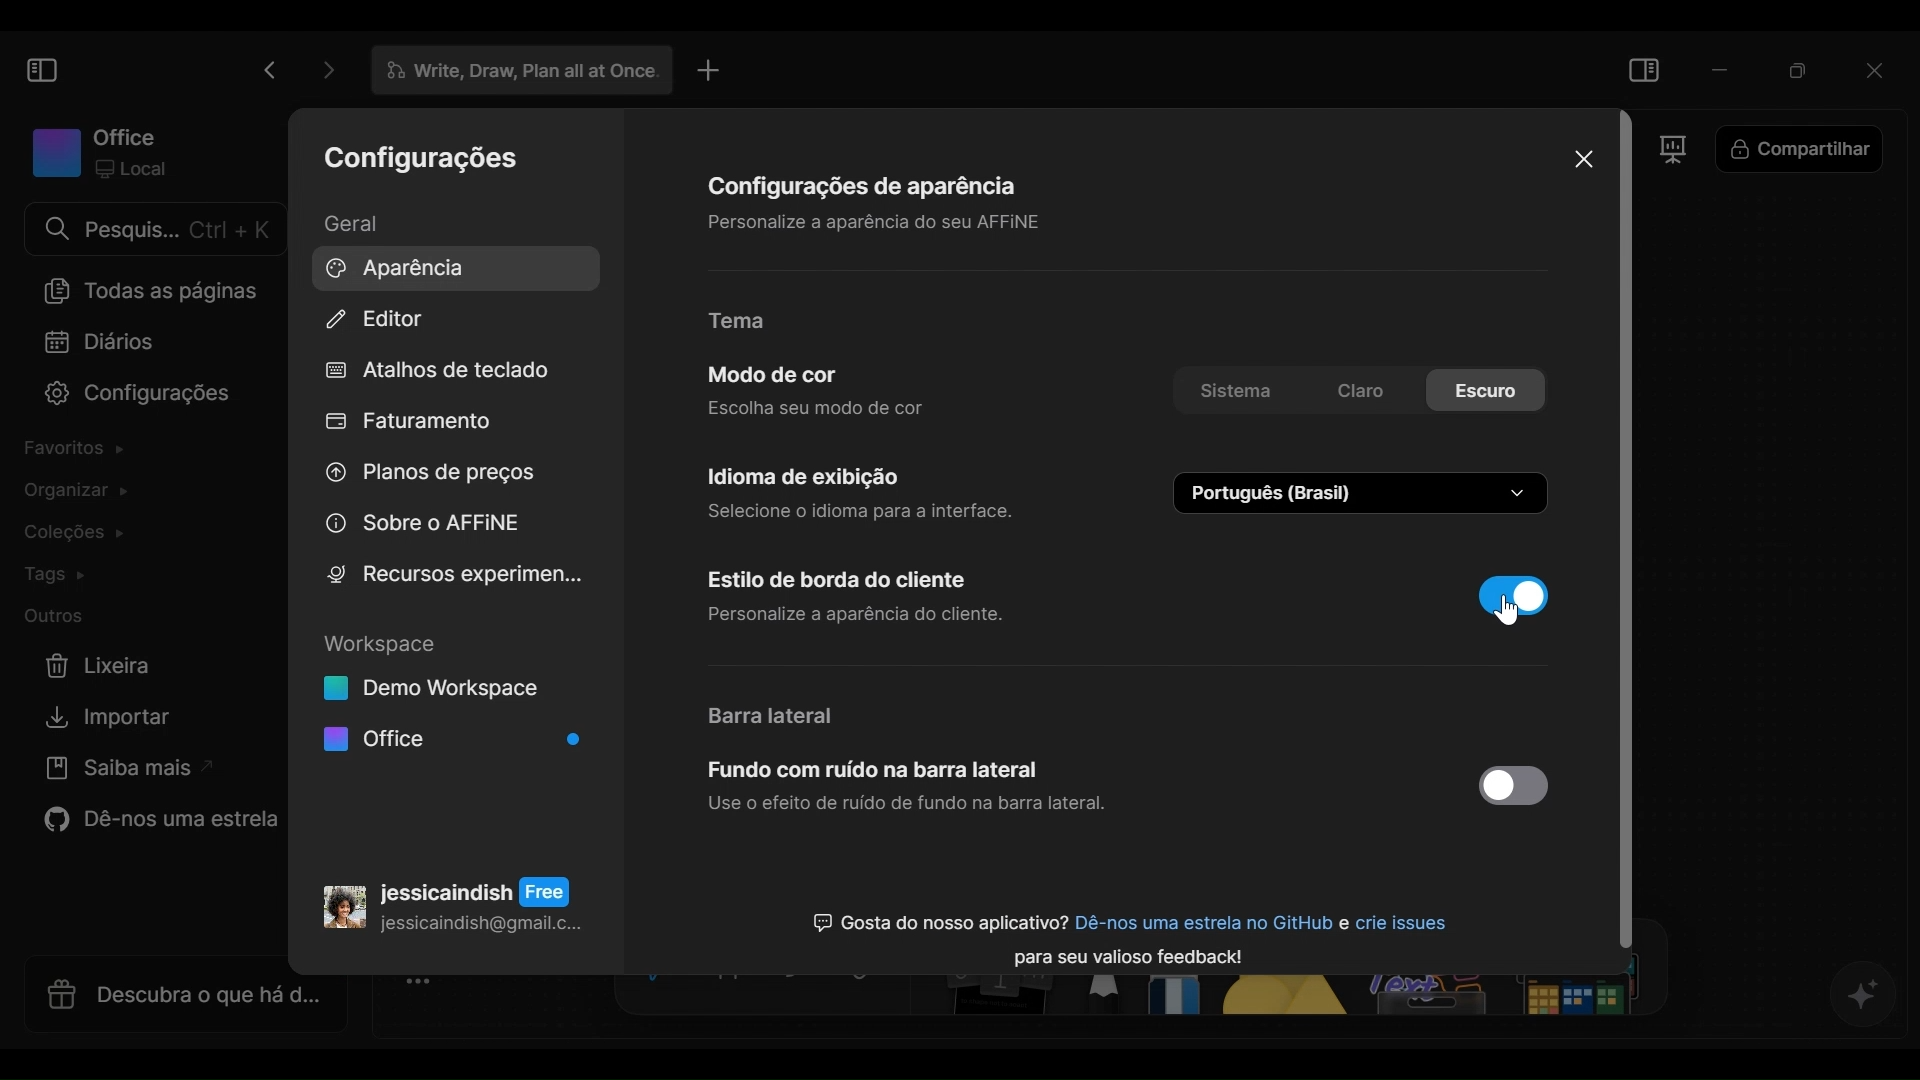 This screenshot has width=1920, height=1080. I want to click on Search, so click(153, 229).